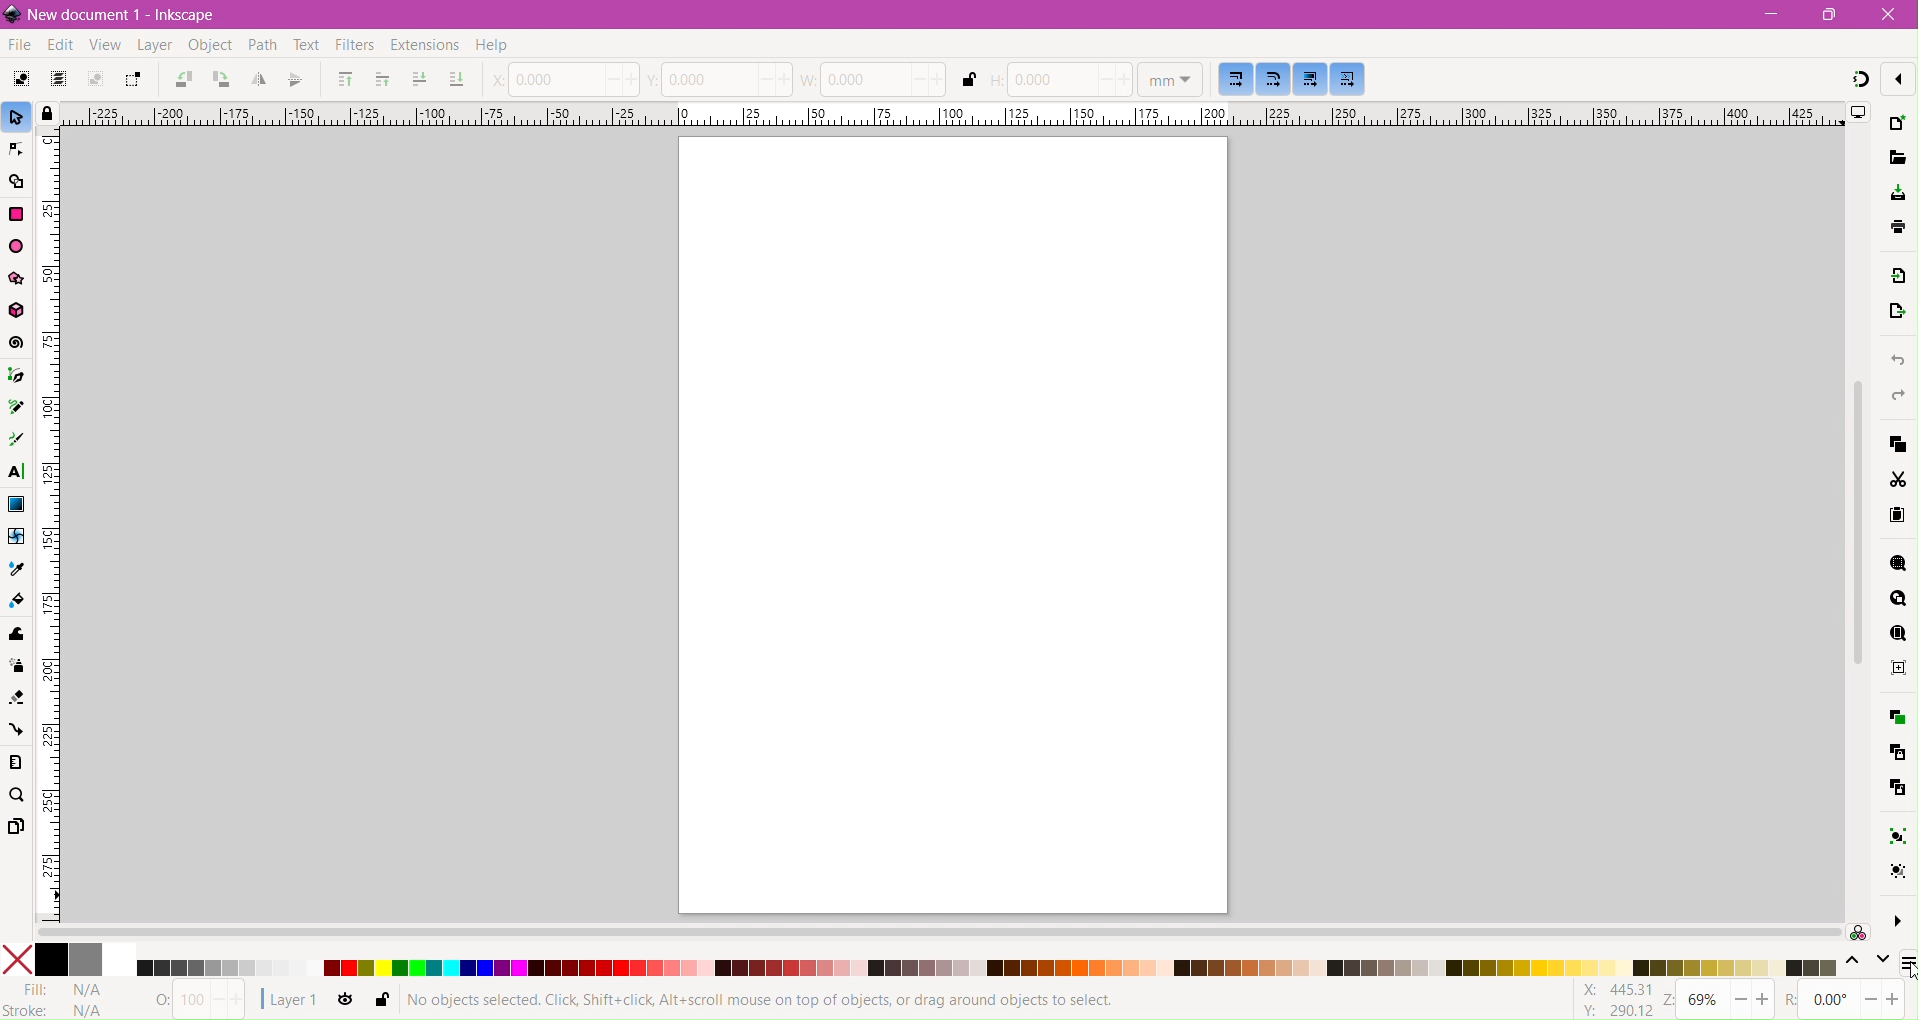 Image resolution: width=1918 pixels, height=1020 pixels. Describe the element at coordinates (17, 503) in the screenshot. I see `Gradient Tool` at that location.